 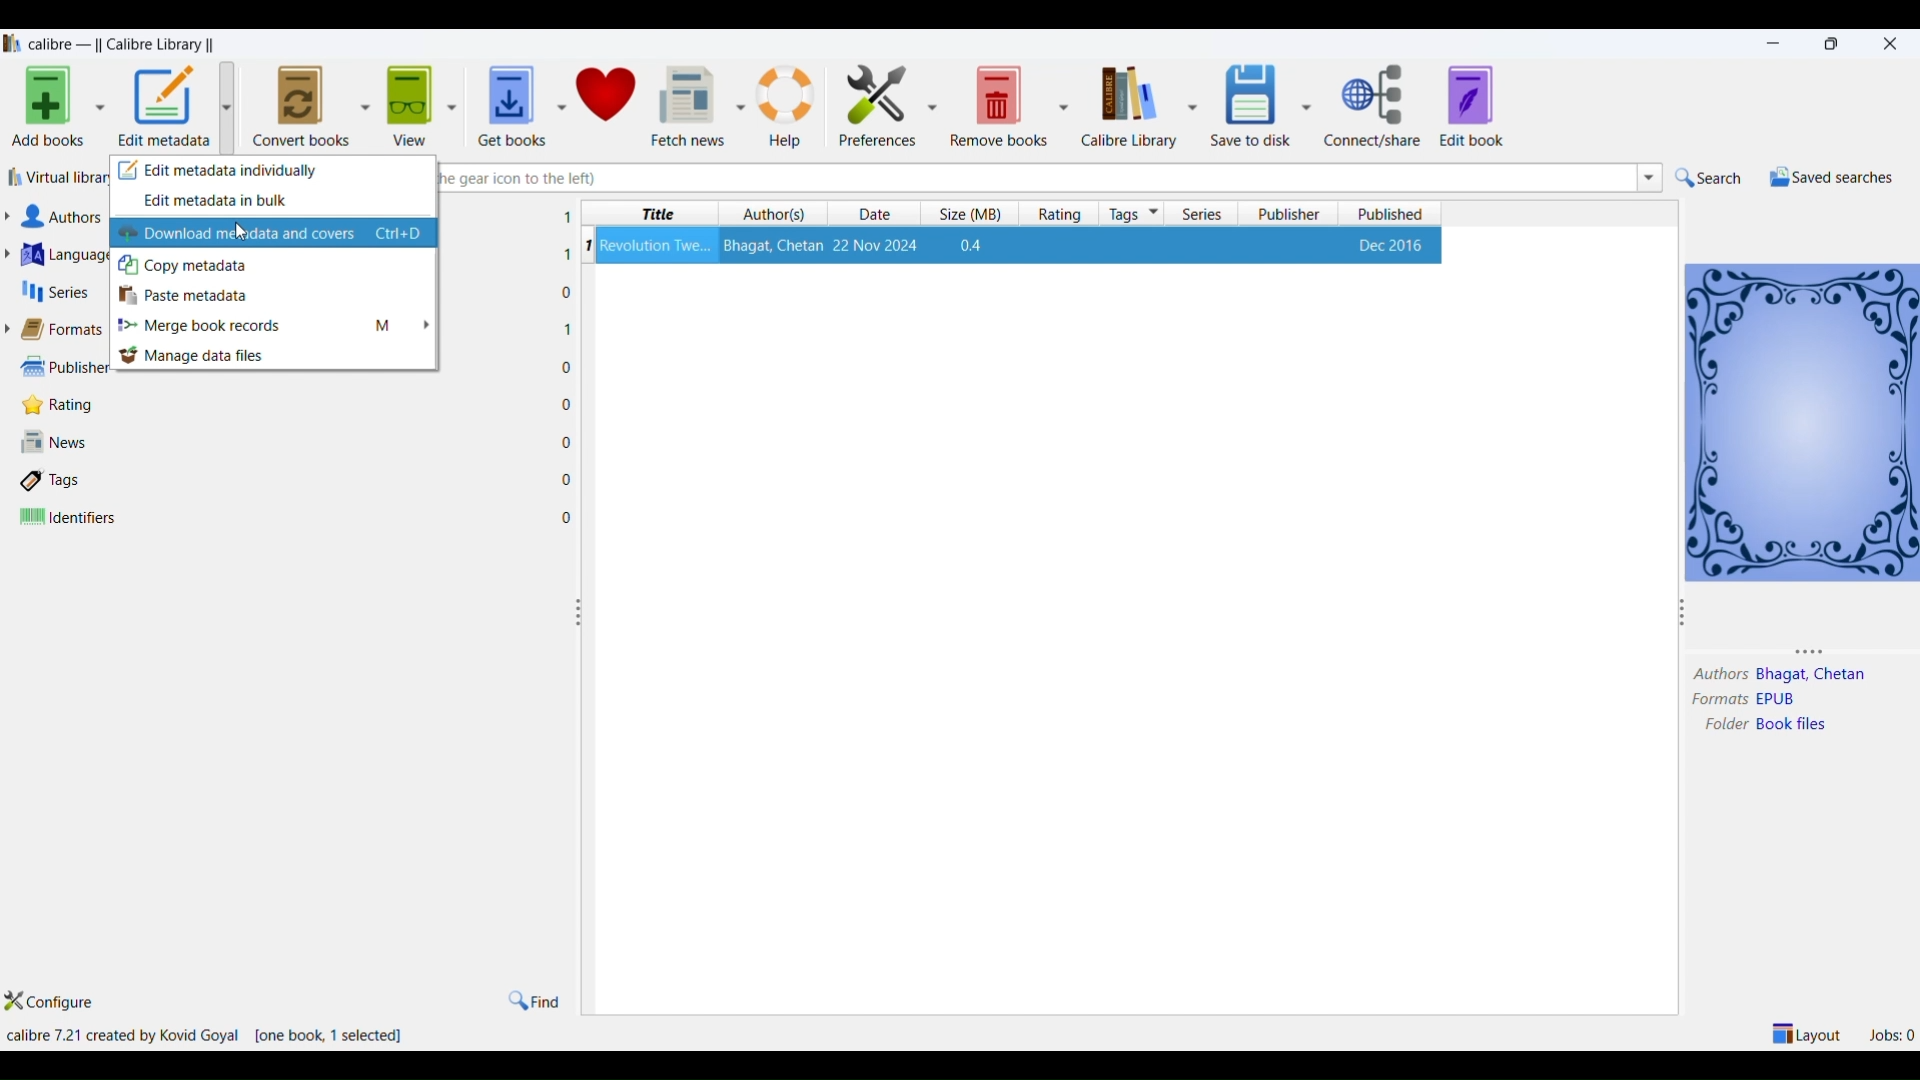 What do you see at coordinates (57, 180) in the screenshot?
I see `virtual library` at bounding box center [57, 180].